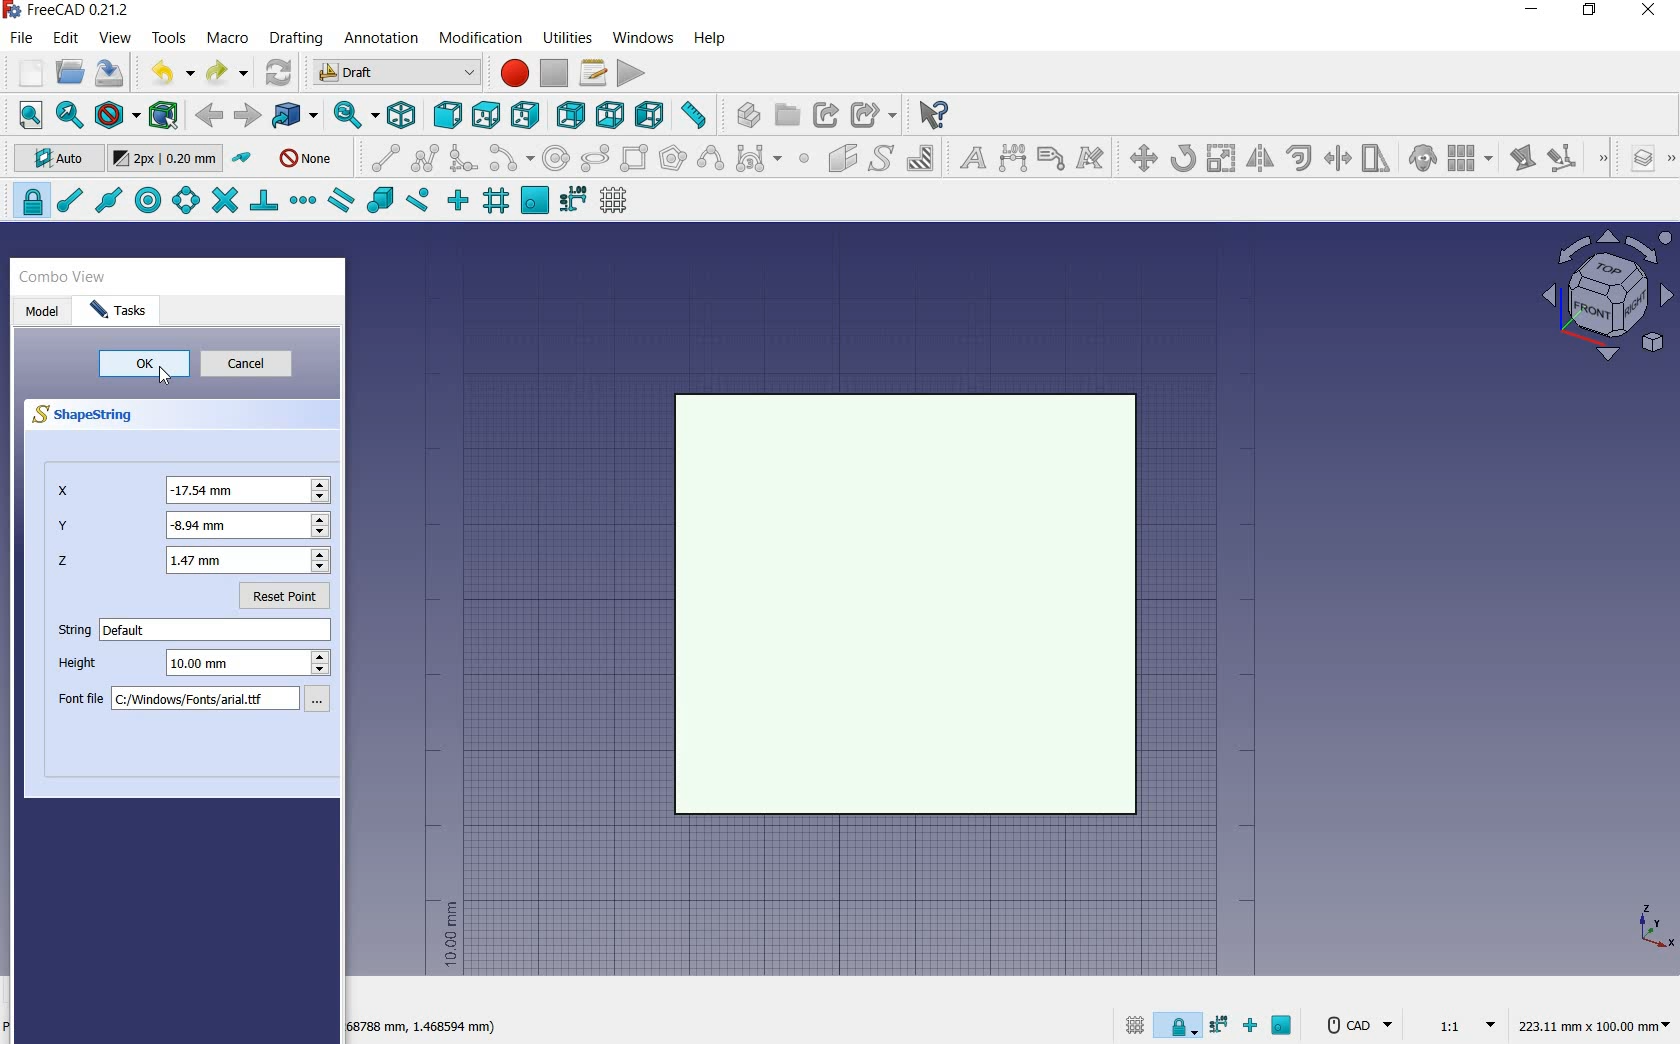  I want to click on snap perpendicullar, so click(263, 200).